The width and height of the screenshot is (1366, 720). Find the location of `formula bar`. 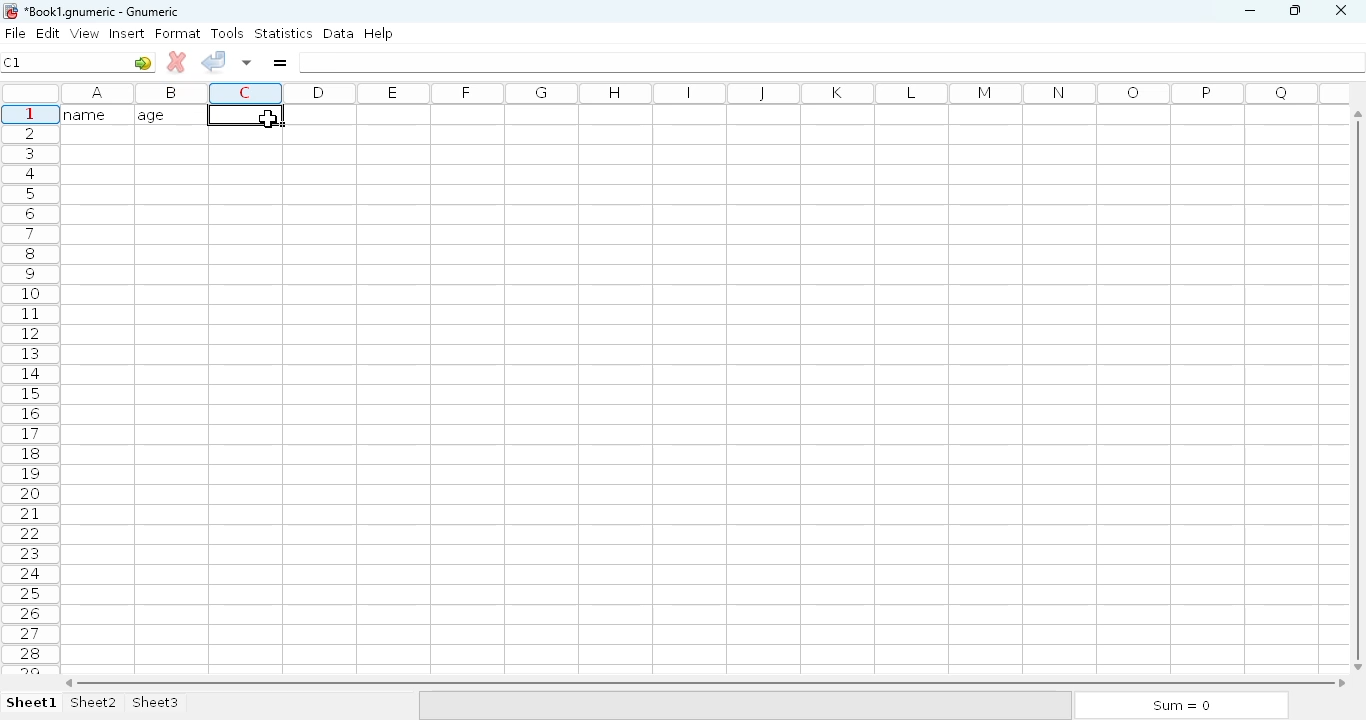

formula bar is located at coordinates (833, 62).